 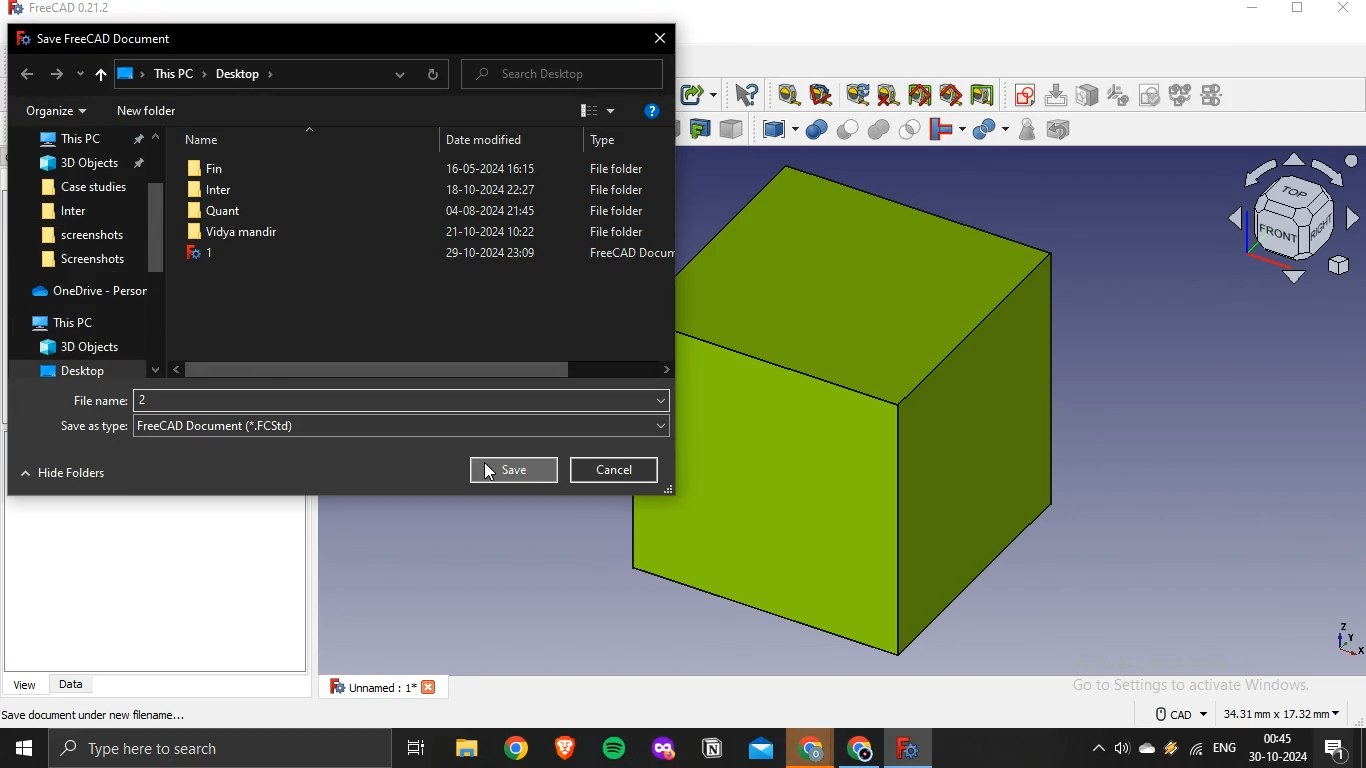 I want to click on minimize, so click(x=1253, y=8).